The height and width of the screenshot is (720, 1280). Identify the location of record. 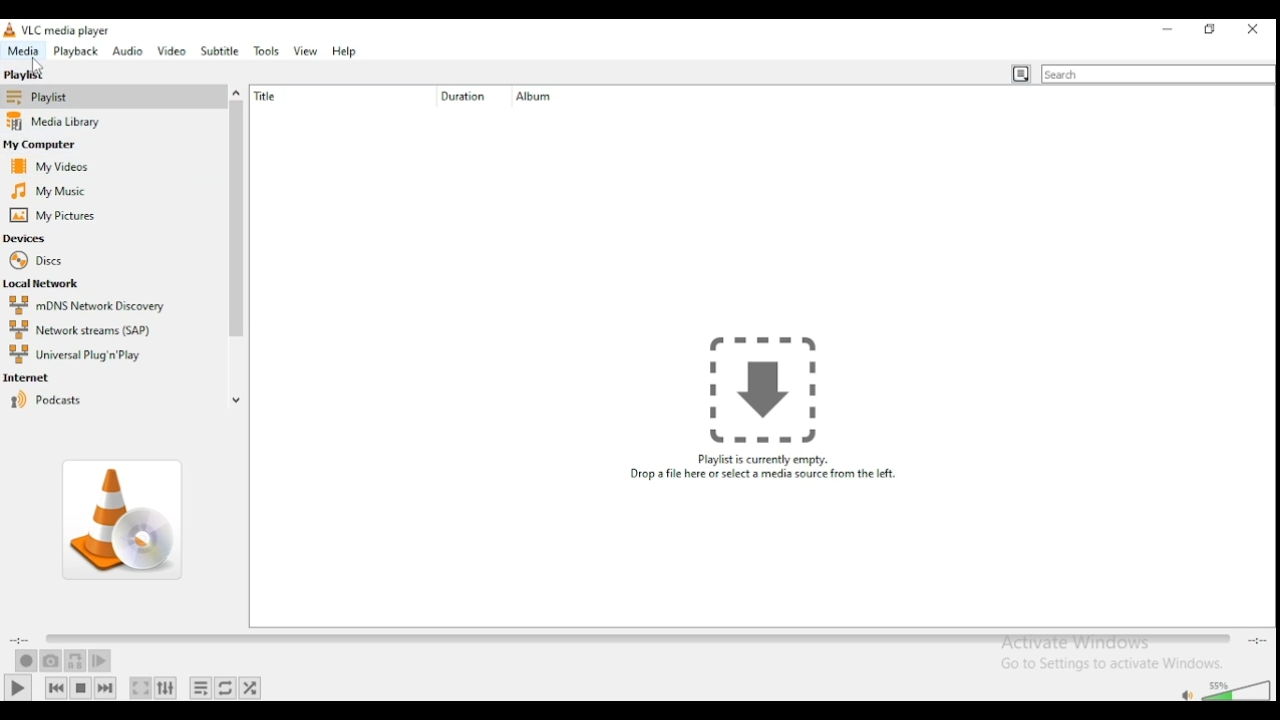
(25, 660).